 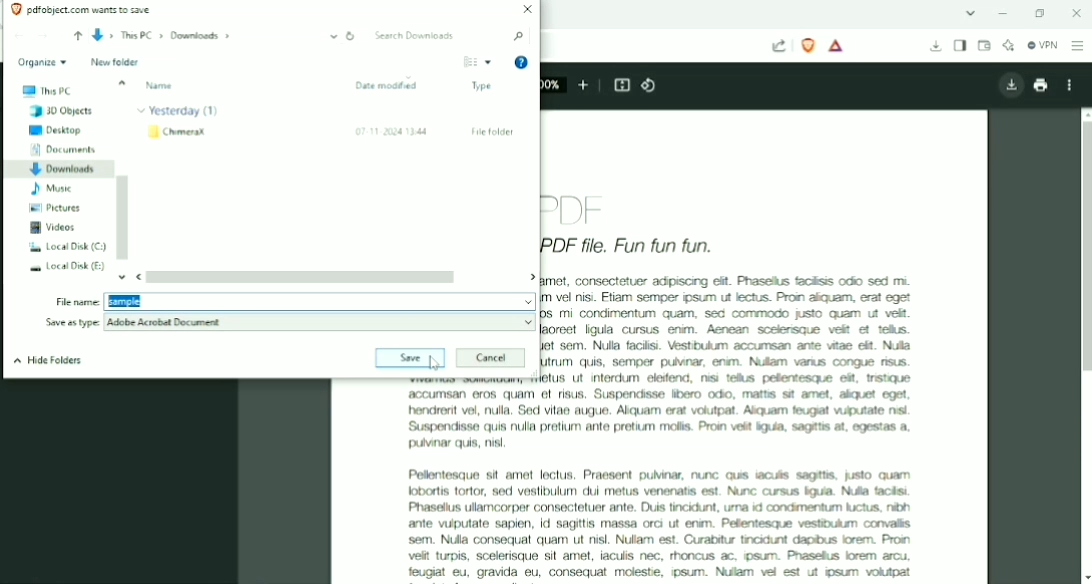 I want to click on Get Help, so click(x=522, y=63).